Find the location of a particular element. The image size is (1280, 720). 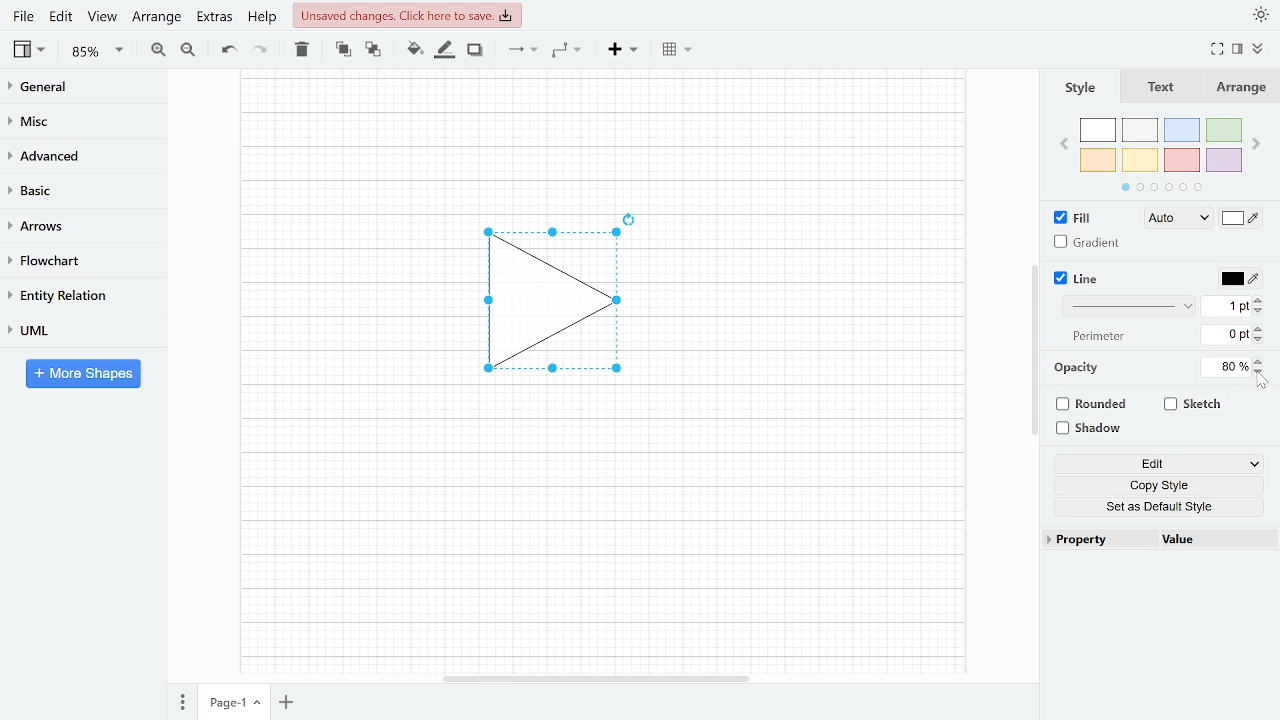

View is located at coordinates (31, 49).